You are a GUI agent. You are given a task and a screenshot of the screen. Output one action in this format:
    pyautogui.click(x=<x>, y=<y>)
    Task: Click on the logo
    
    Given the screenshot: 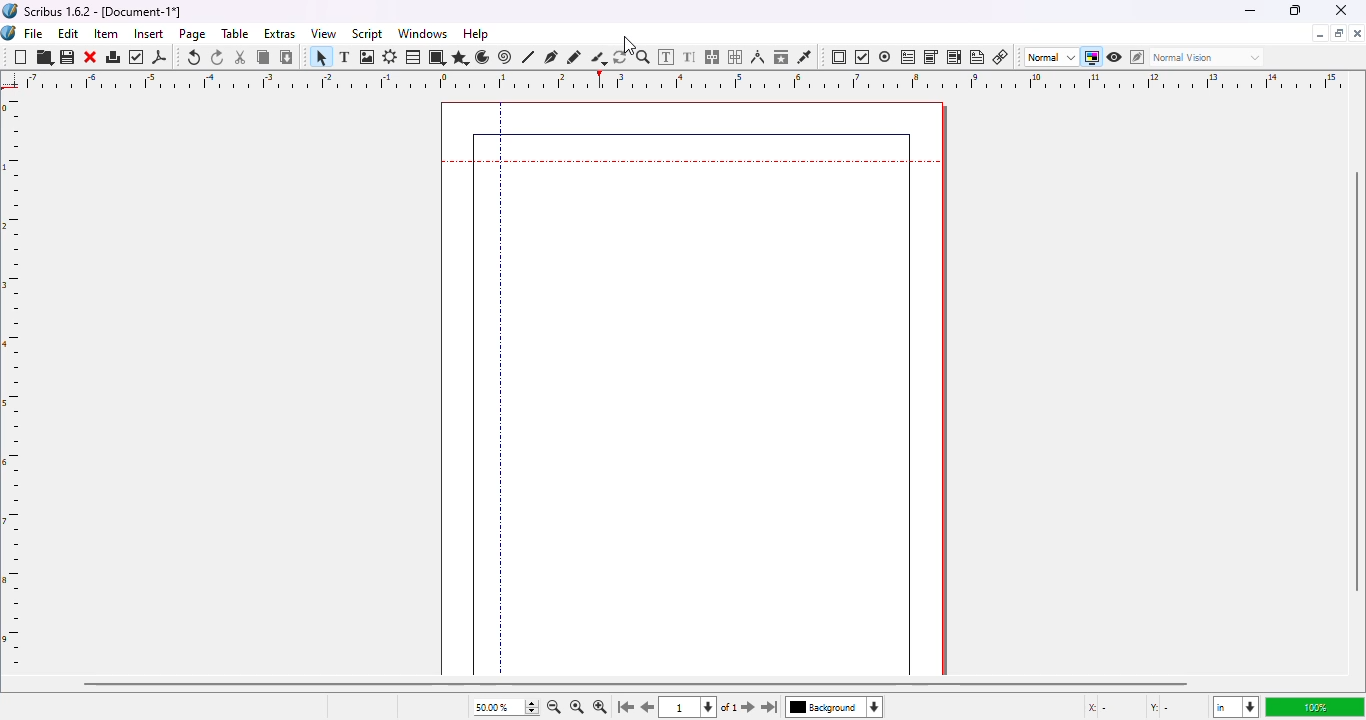 What is the action you would take?
    pyautogui.click(x=9, y=33)
    